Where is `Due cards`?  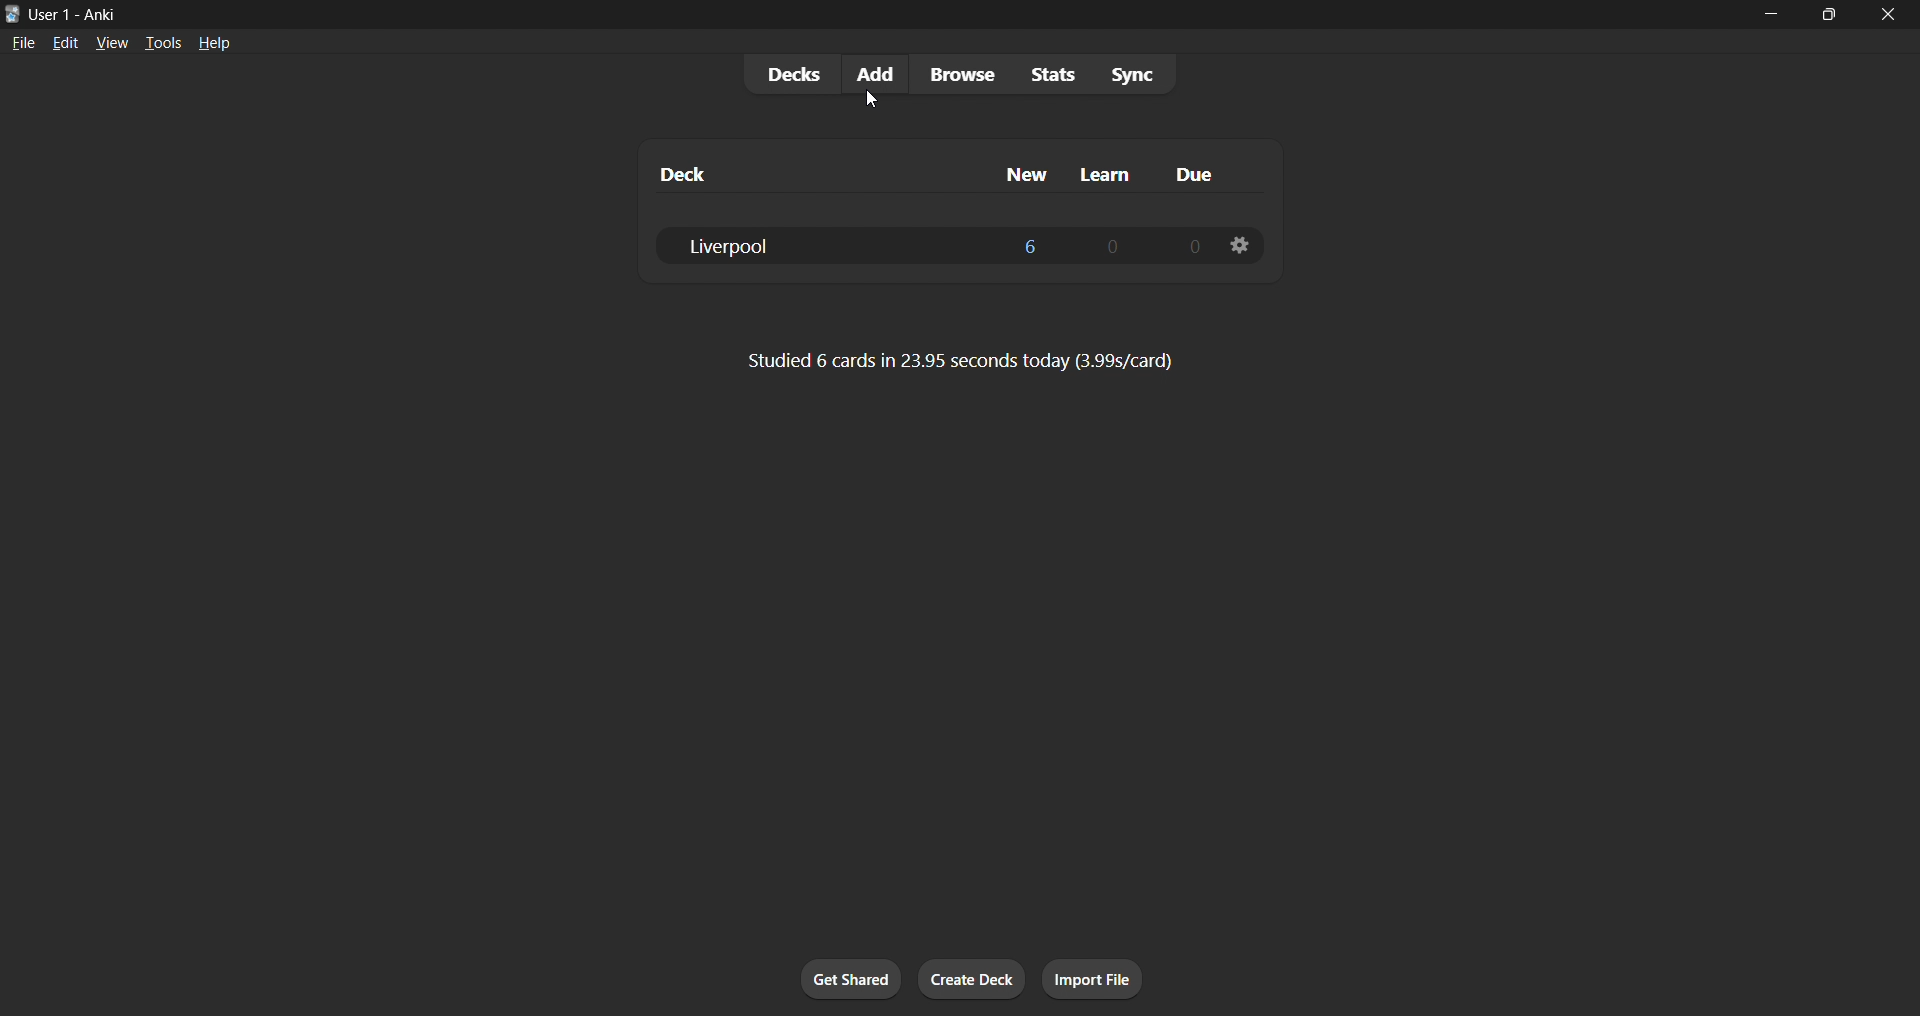
Due cards is located at coordinates (1194, 245).